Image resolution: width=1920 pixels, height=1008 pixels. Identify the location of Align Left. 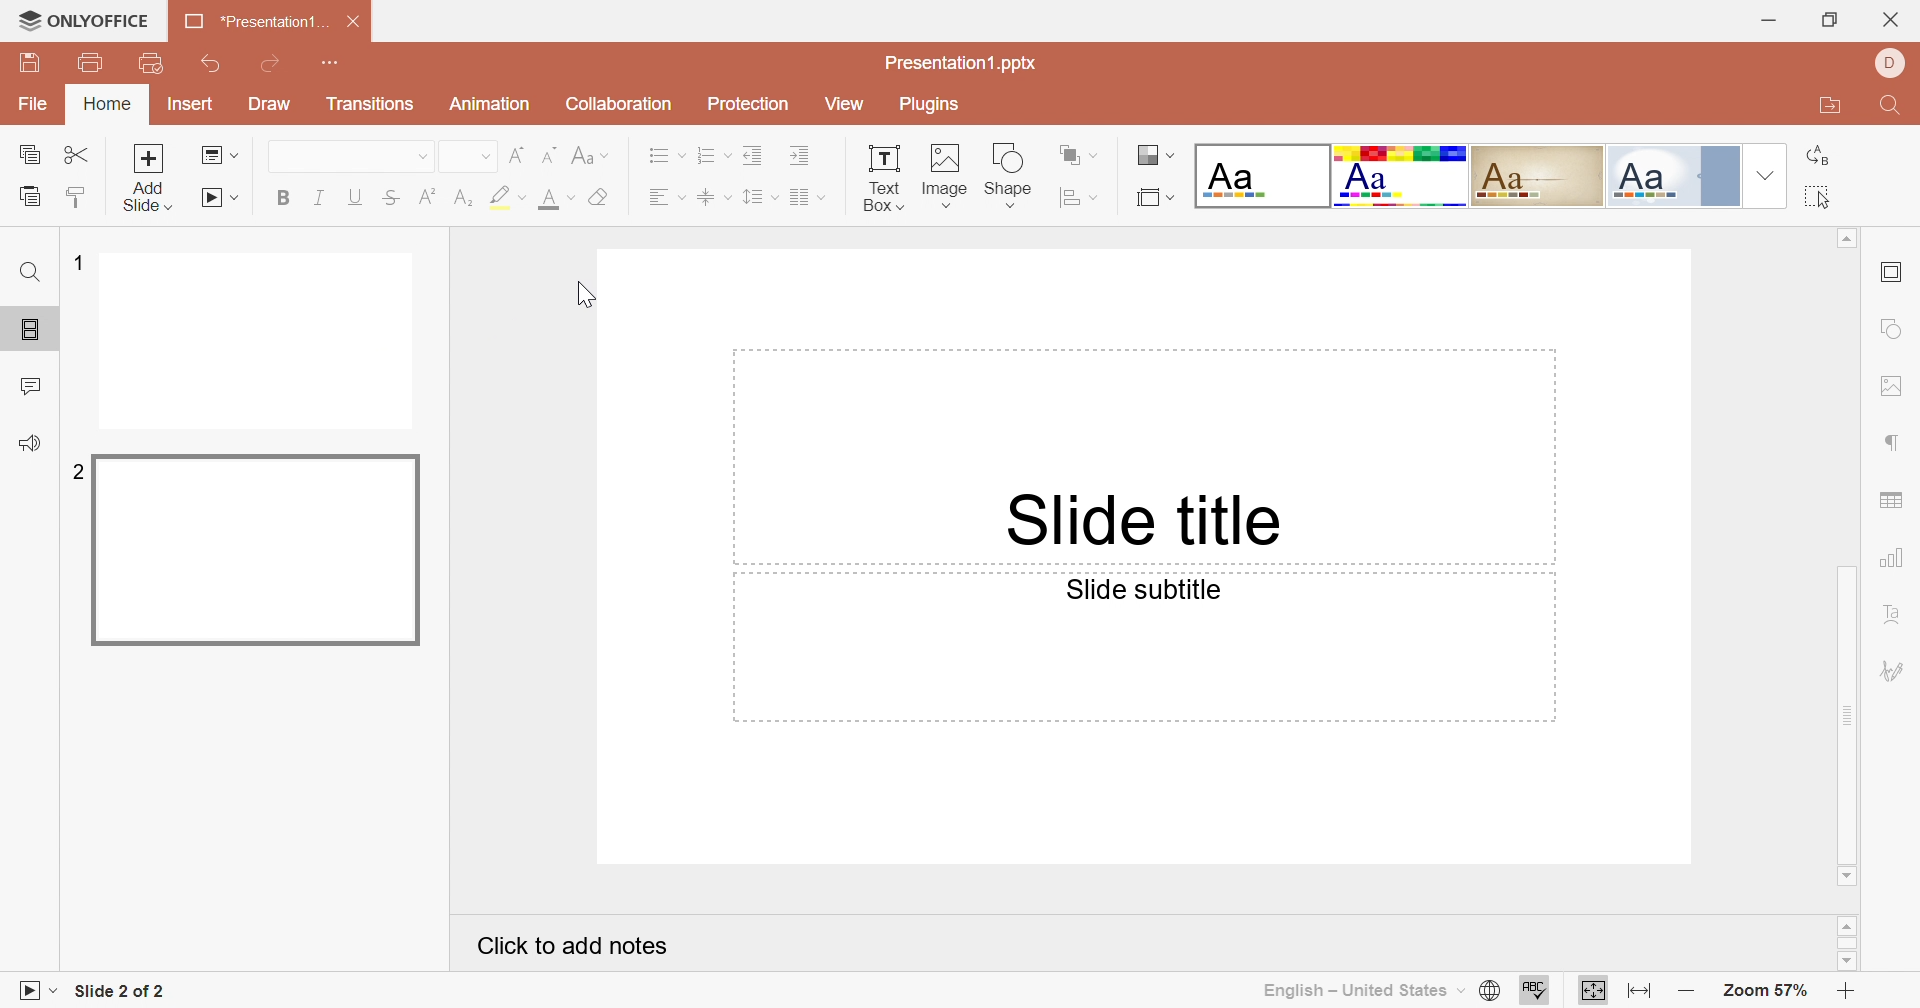
(668, 192).